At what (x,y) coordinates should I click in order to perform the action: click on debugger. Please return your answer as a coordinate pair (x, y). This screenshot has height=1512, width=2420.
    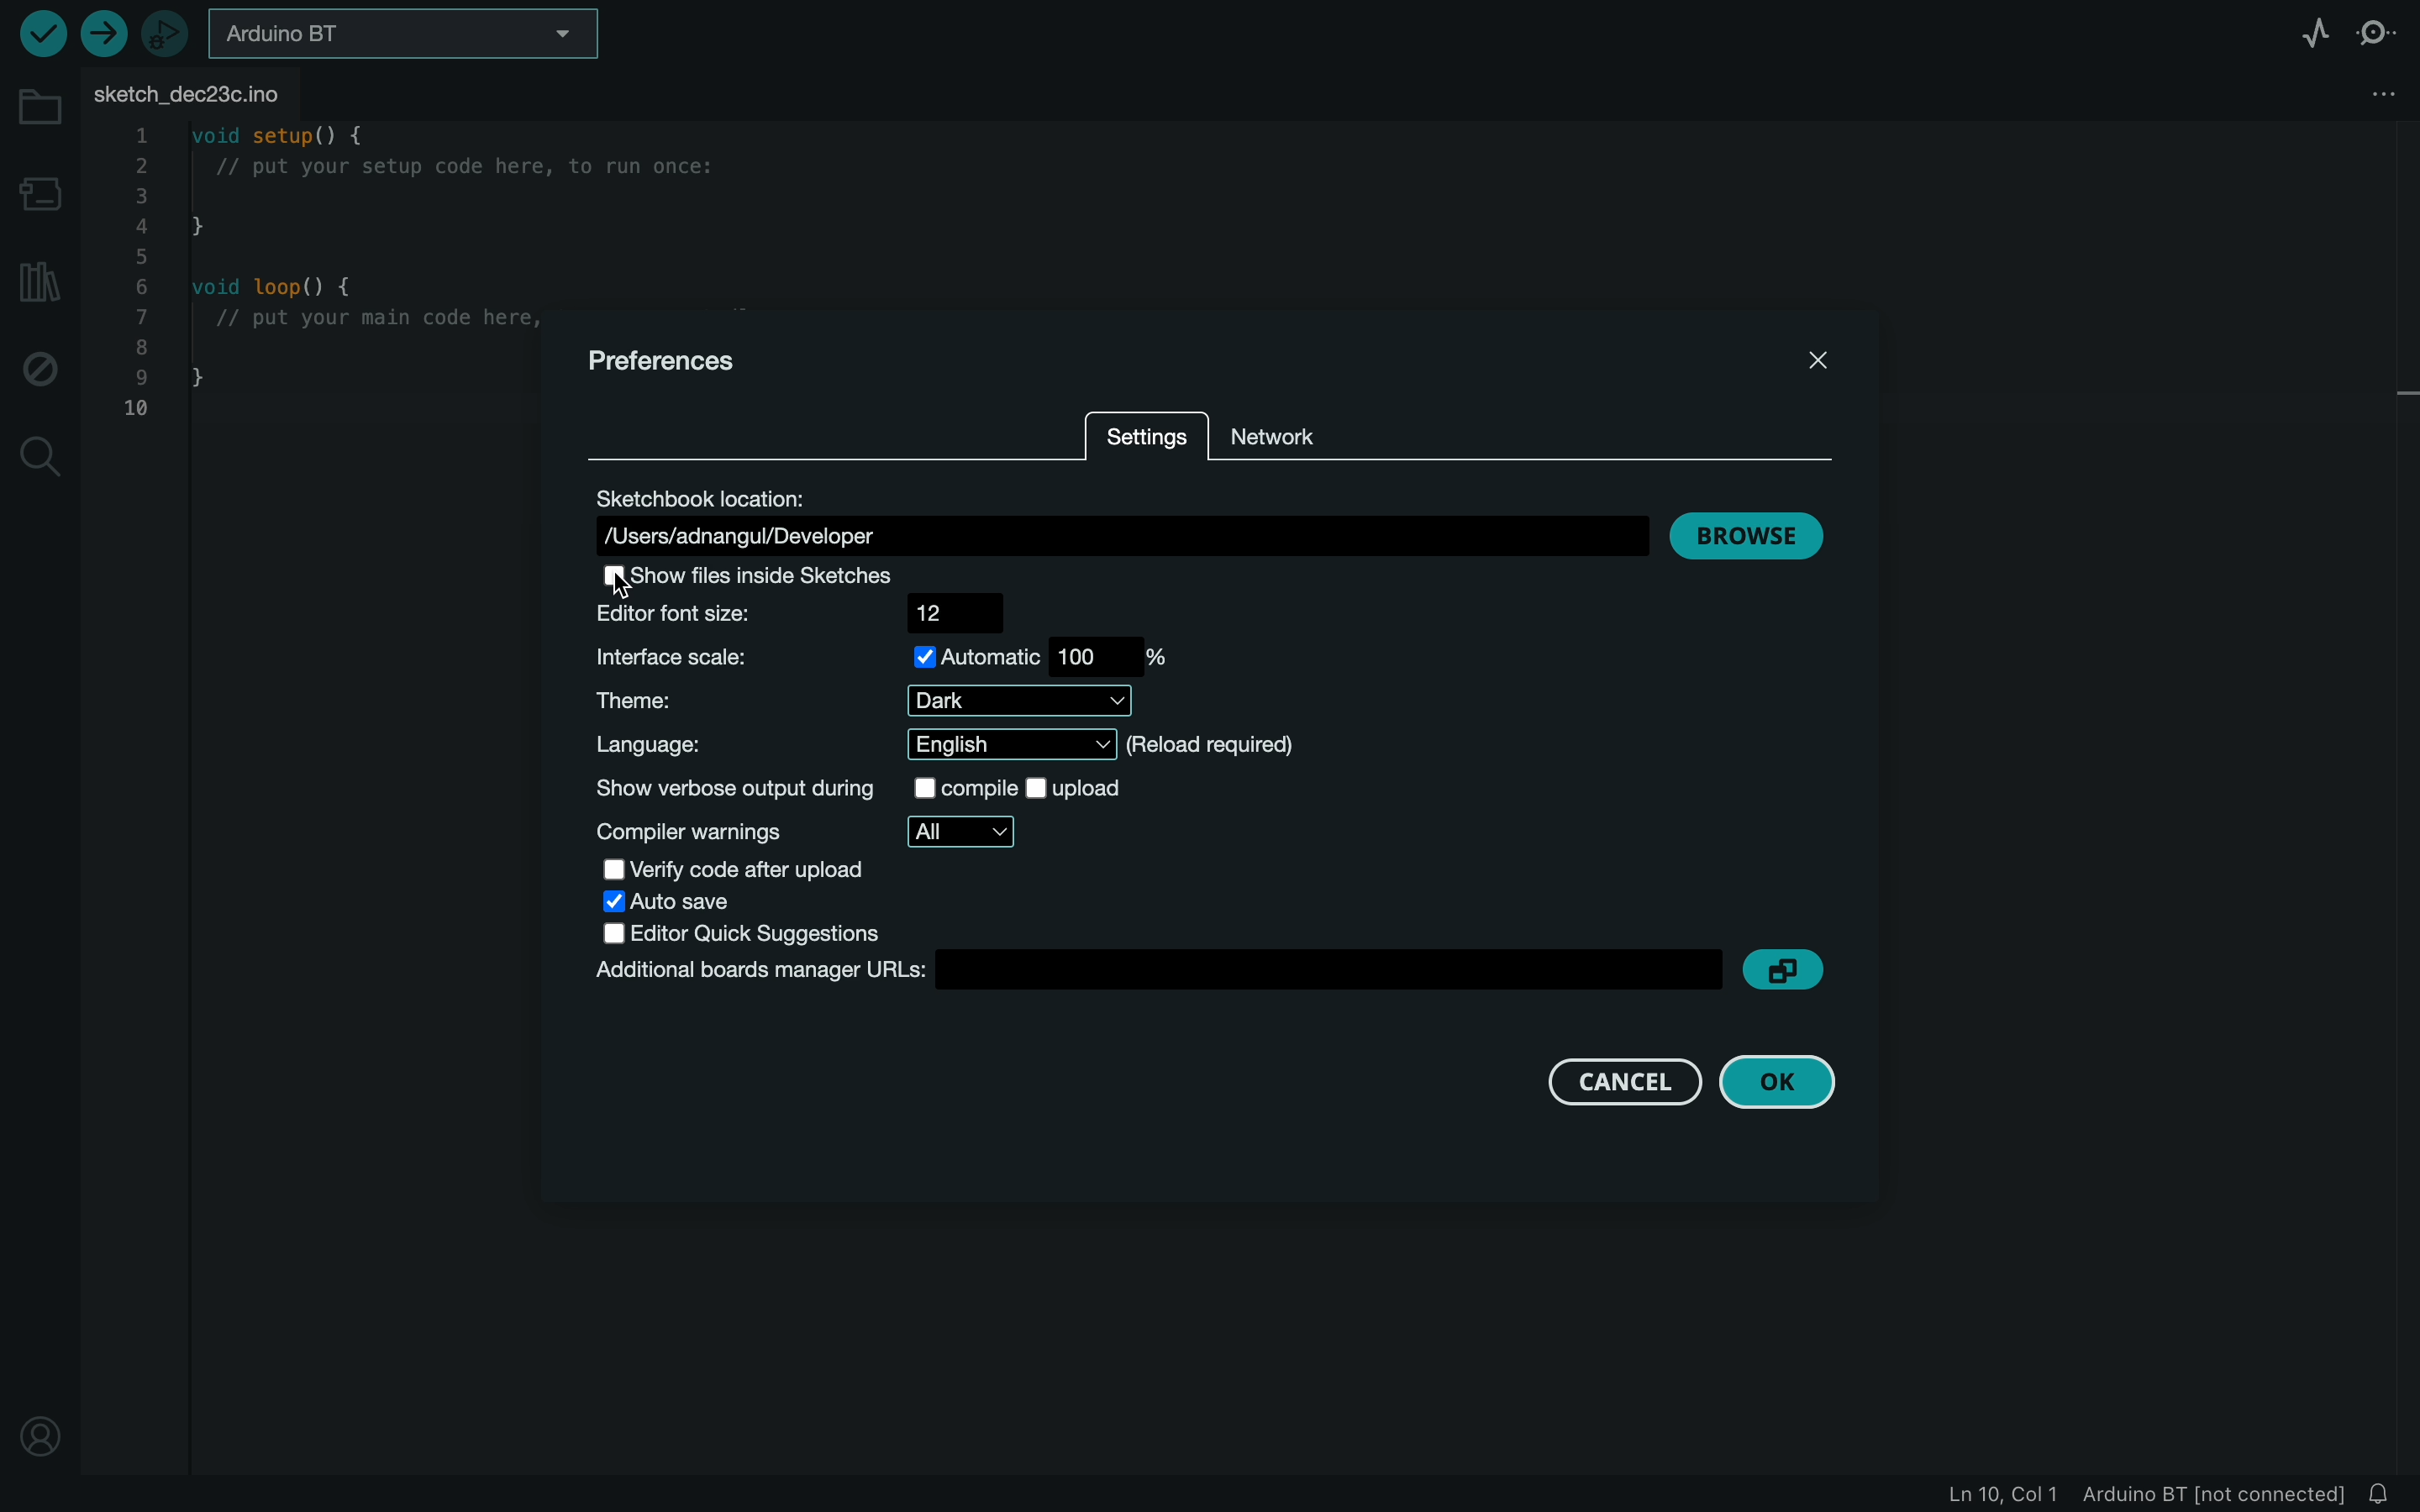
    Looking at the image, I should click on (168, 35).